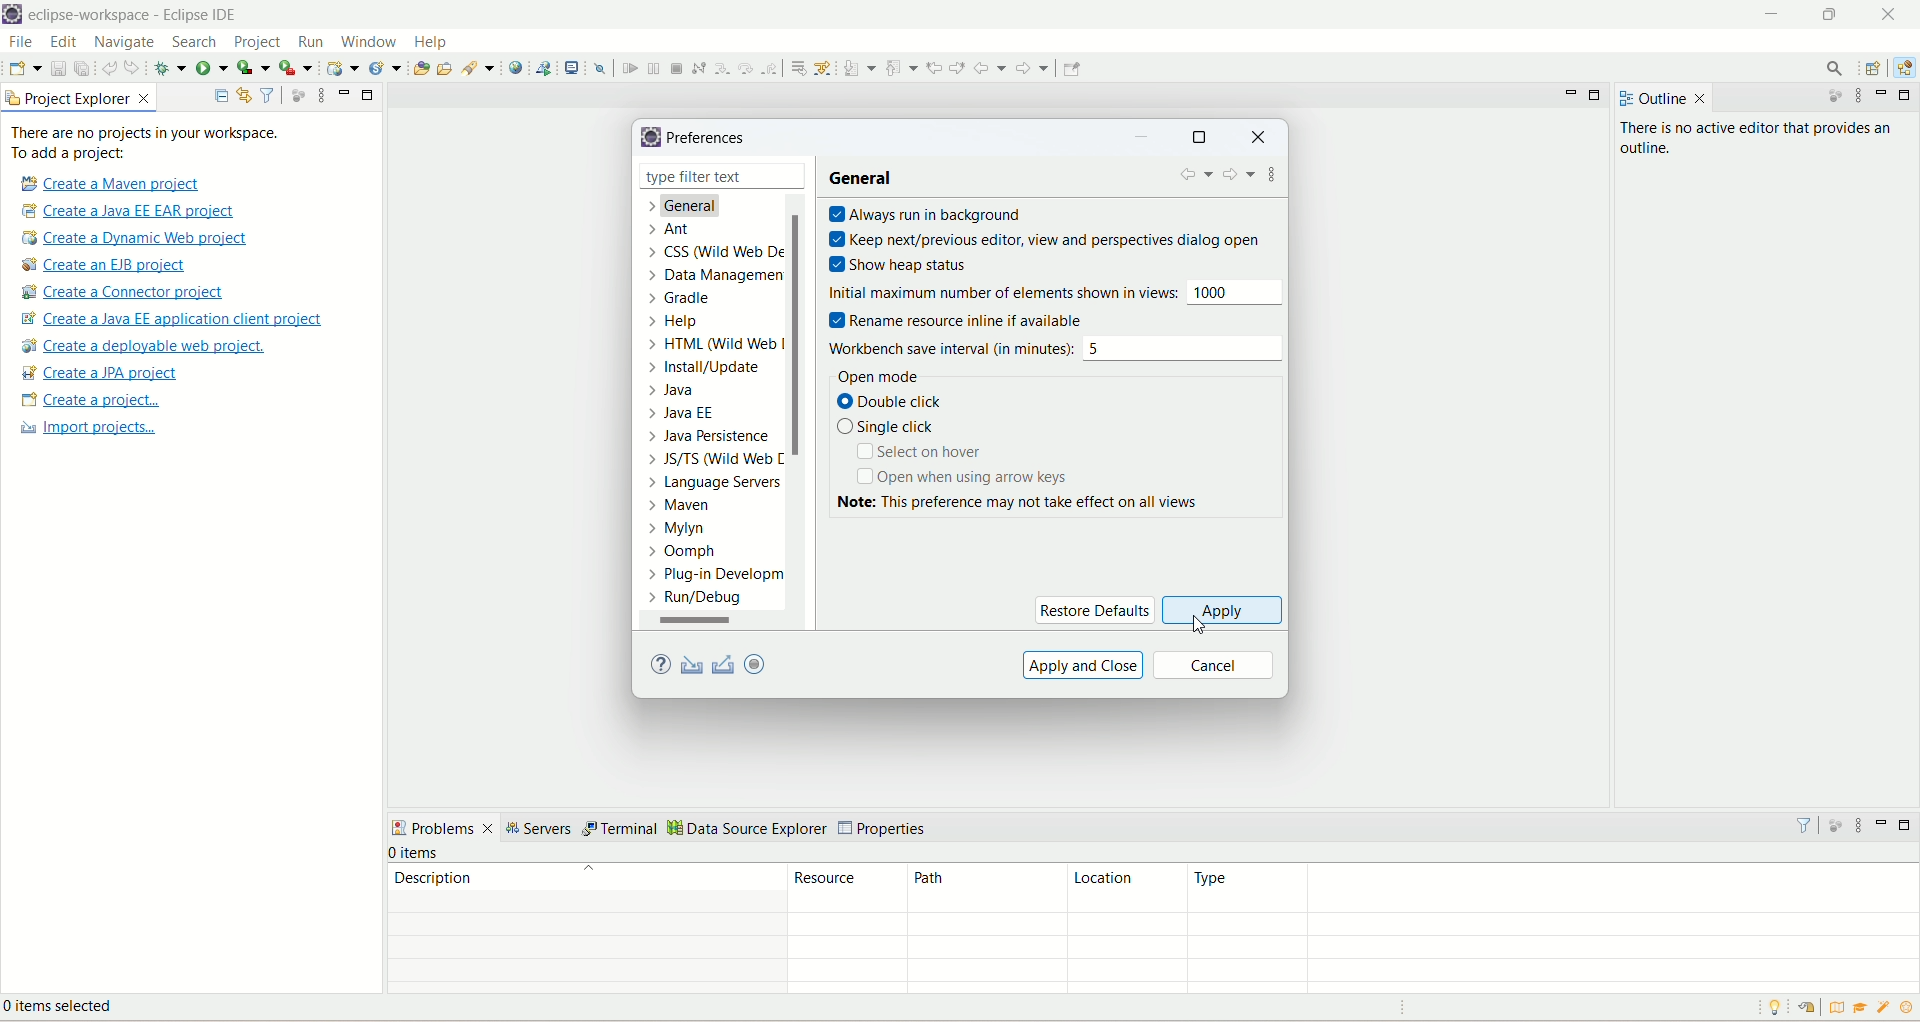 The height and width of the screenshot is (1022, 1920). What do you see at coordinates (574, 66) in the screenshot?
I see `open a terminal` at bounding box center [574, 66].